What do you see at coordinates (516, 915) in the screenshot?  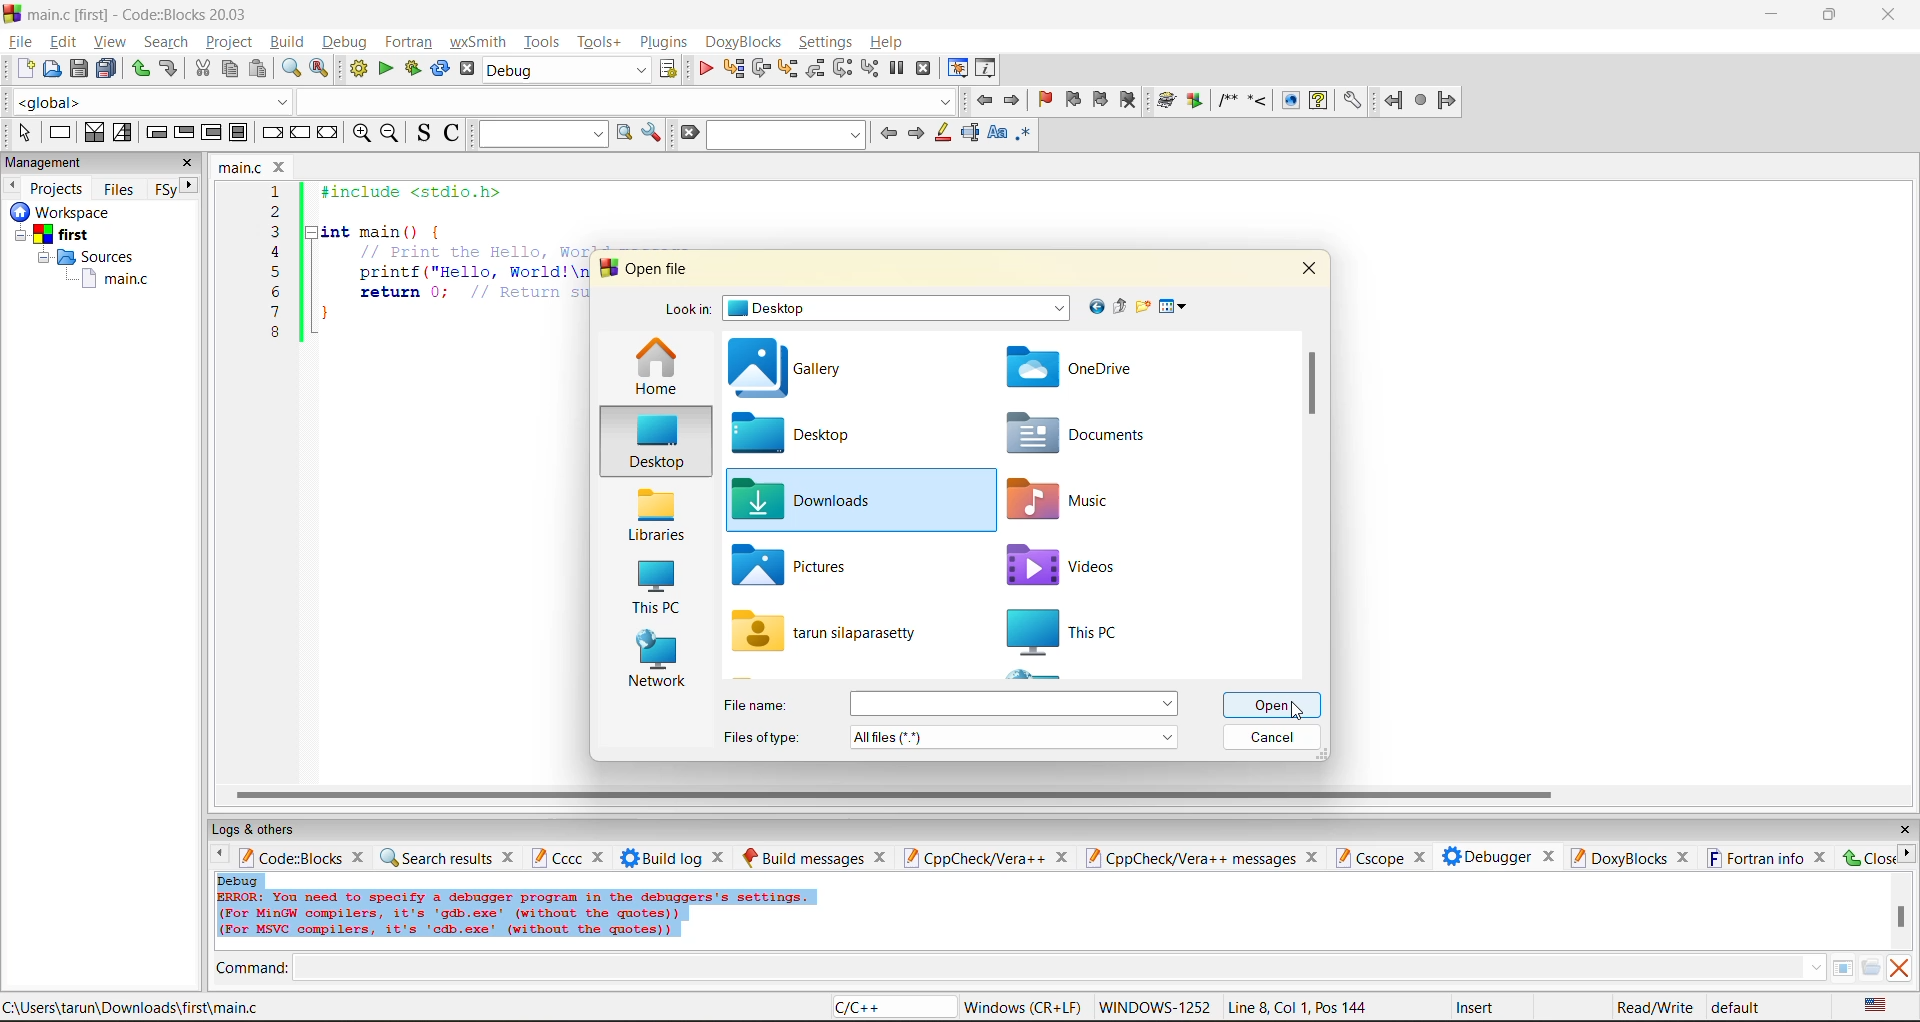 I see `Error info` at bounding box center [516, 915].